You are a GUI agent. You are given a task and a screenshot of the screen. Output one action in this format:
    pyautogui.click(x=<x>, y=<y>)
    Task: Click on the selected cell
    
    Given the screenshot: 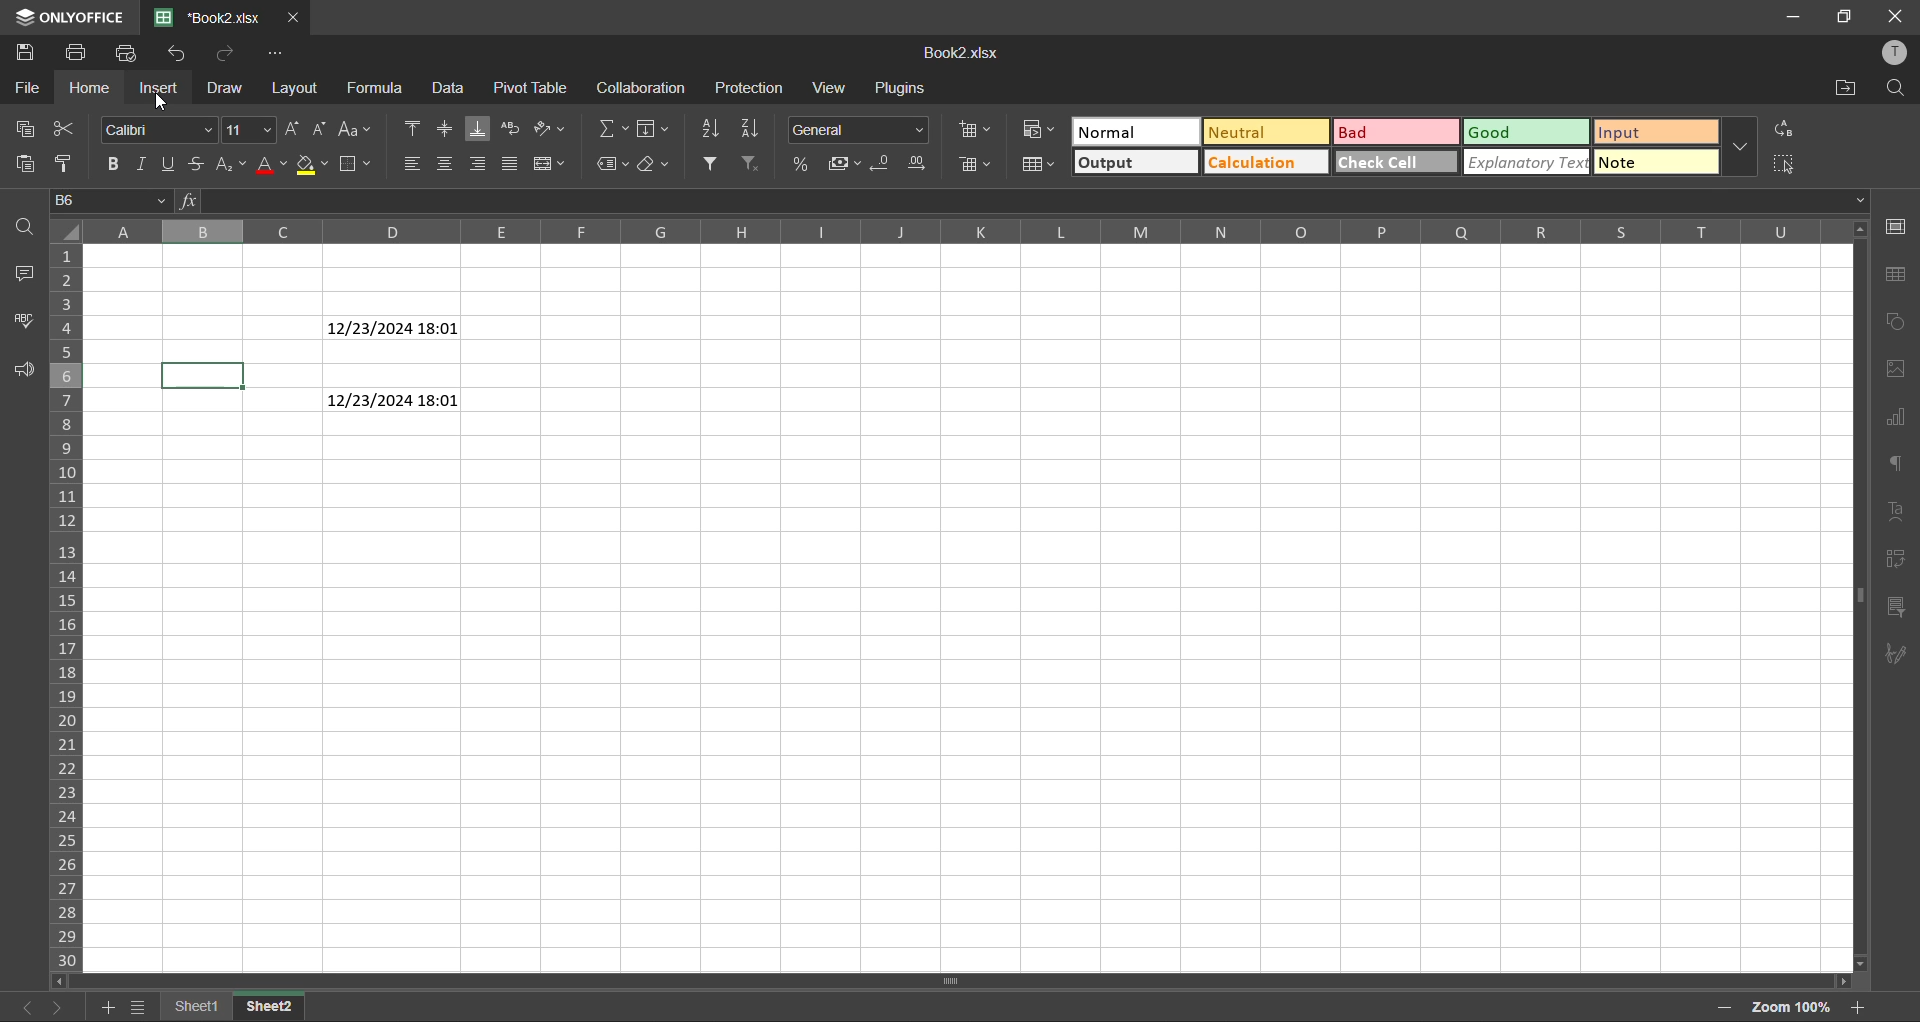 What is the action you would take?
    pyautogui.click(x=203, y=374)
    